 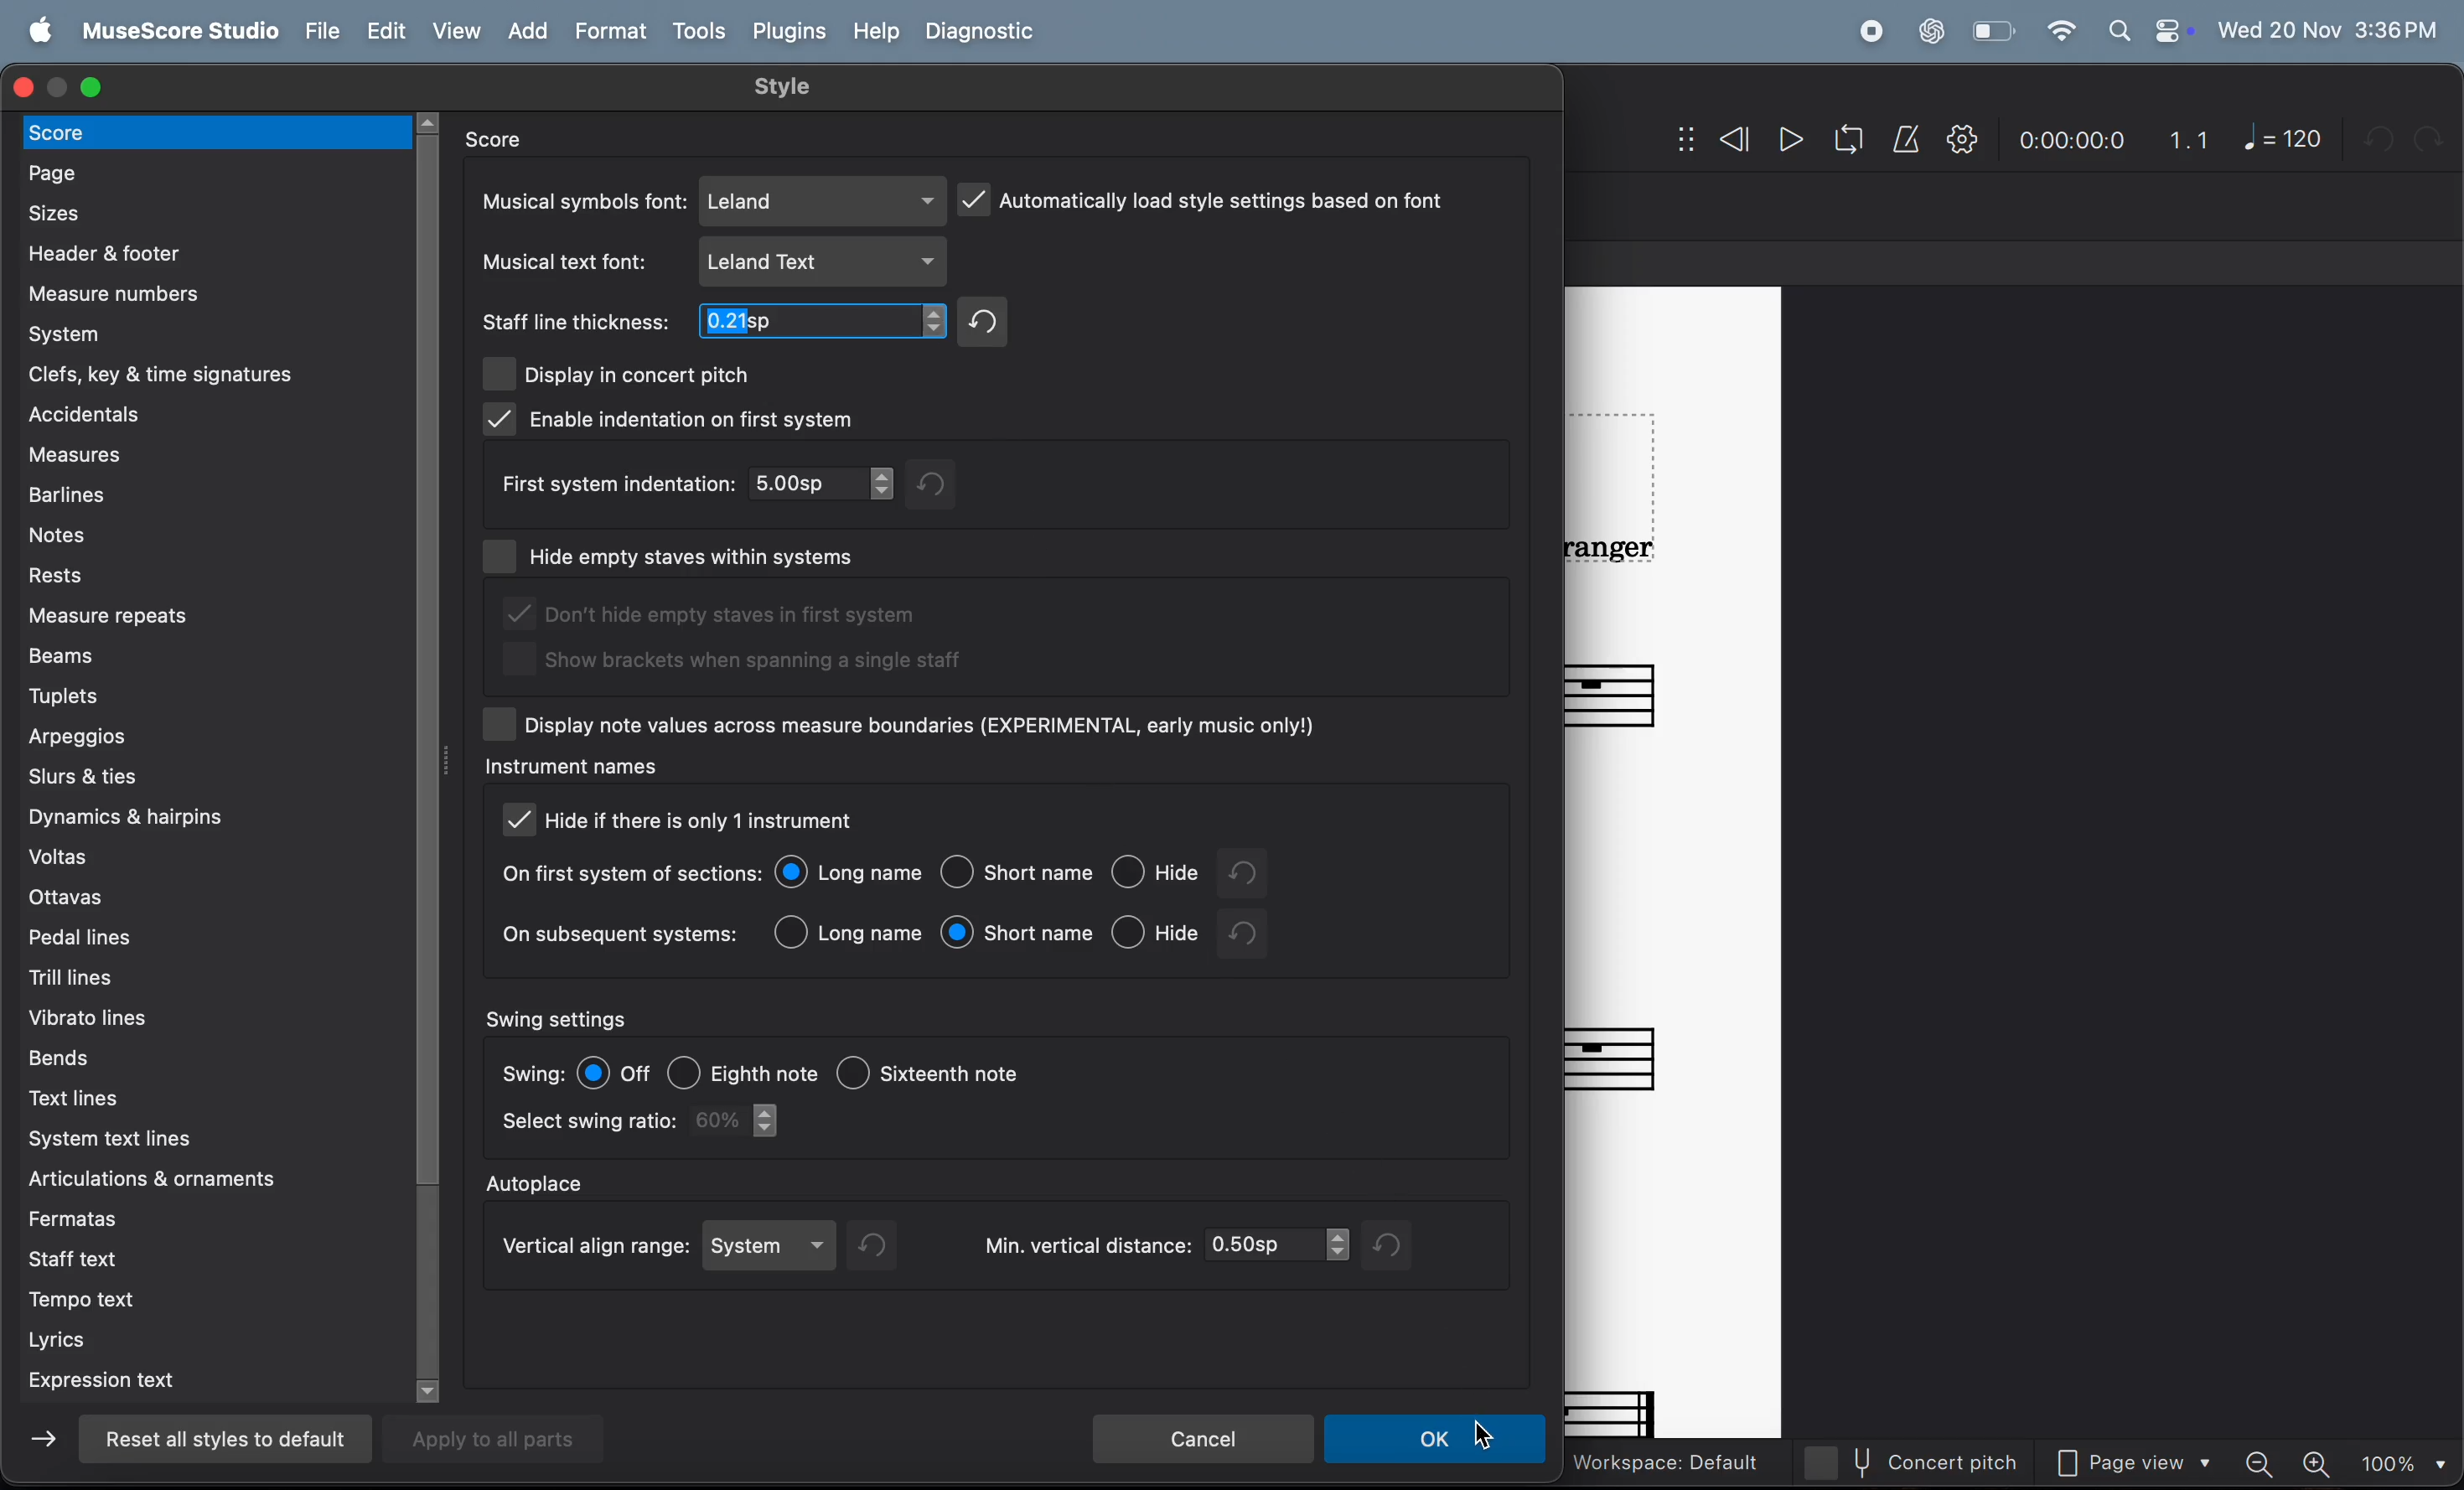 I want to click on redo, so click(x=1262, y=873).